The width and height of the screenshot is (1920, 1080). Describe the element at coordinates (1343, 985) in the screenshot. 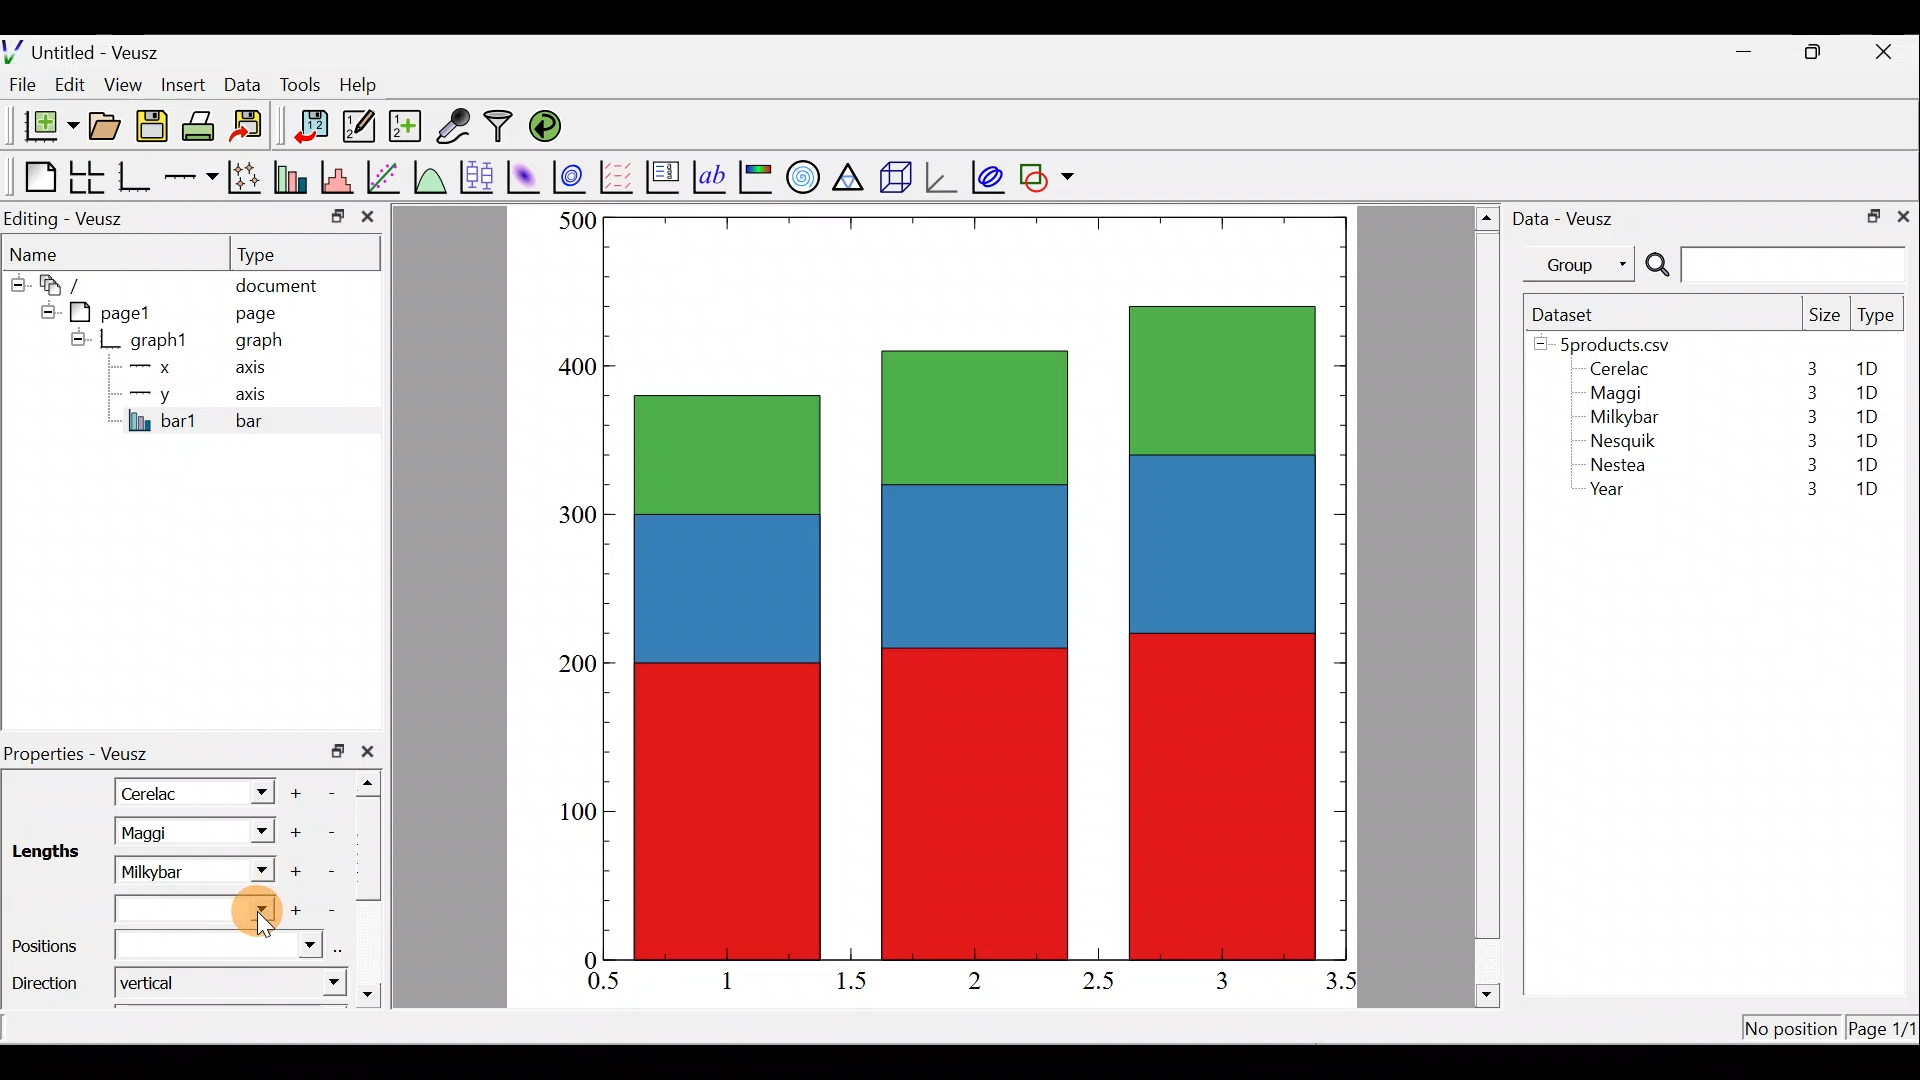

I see `3.5` at that location.